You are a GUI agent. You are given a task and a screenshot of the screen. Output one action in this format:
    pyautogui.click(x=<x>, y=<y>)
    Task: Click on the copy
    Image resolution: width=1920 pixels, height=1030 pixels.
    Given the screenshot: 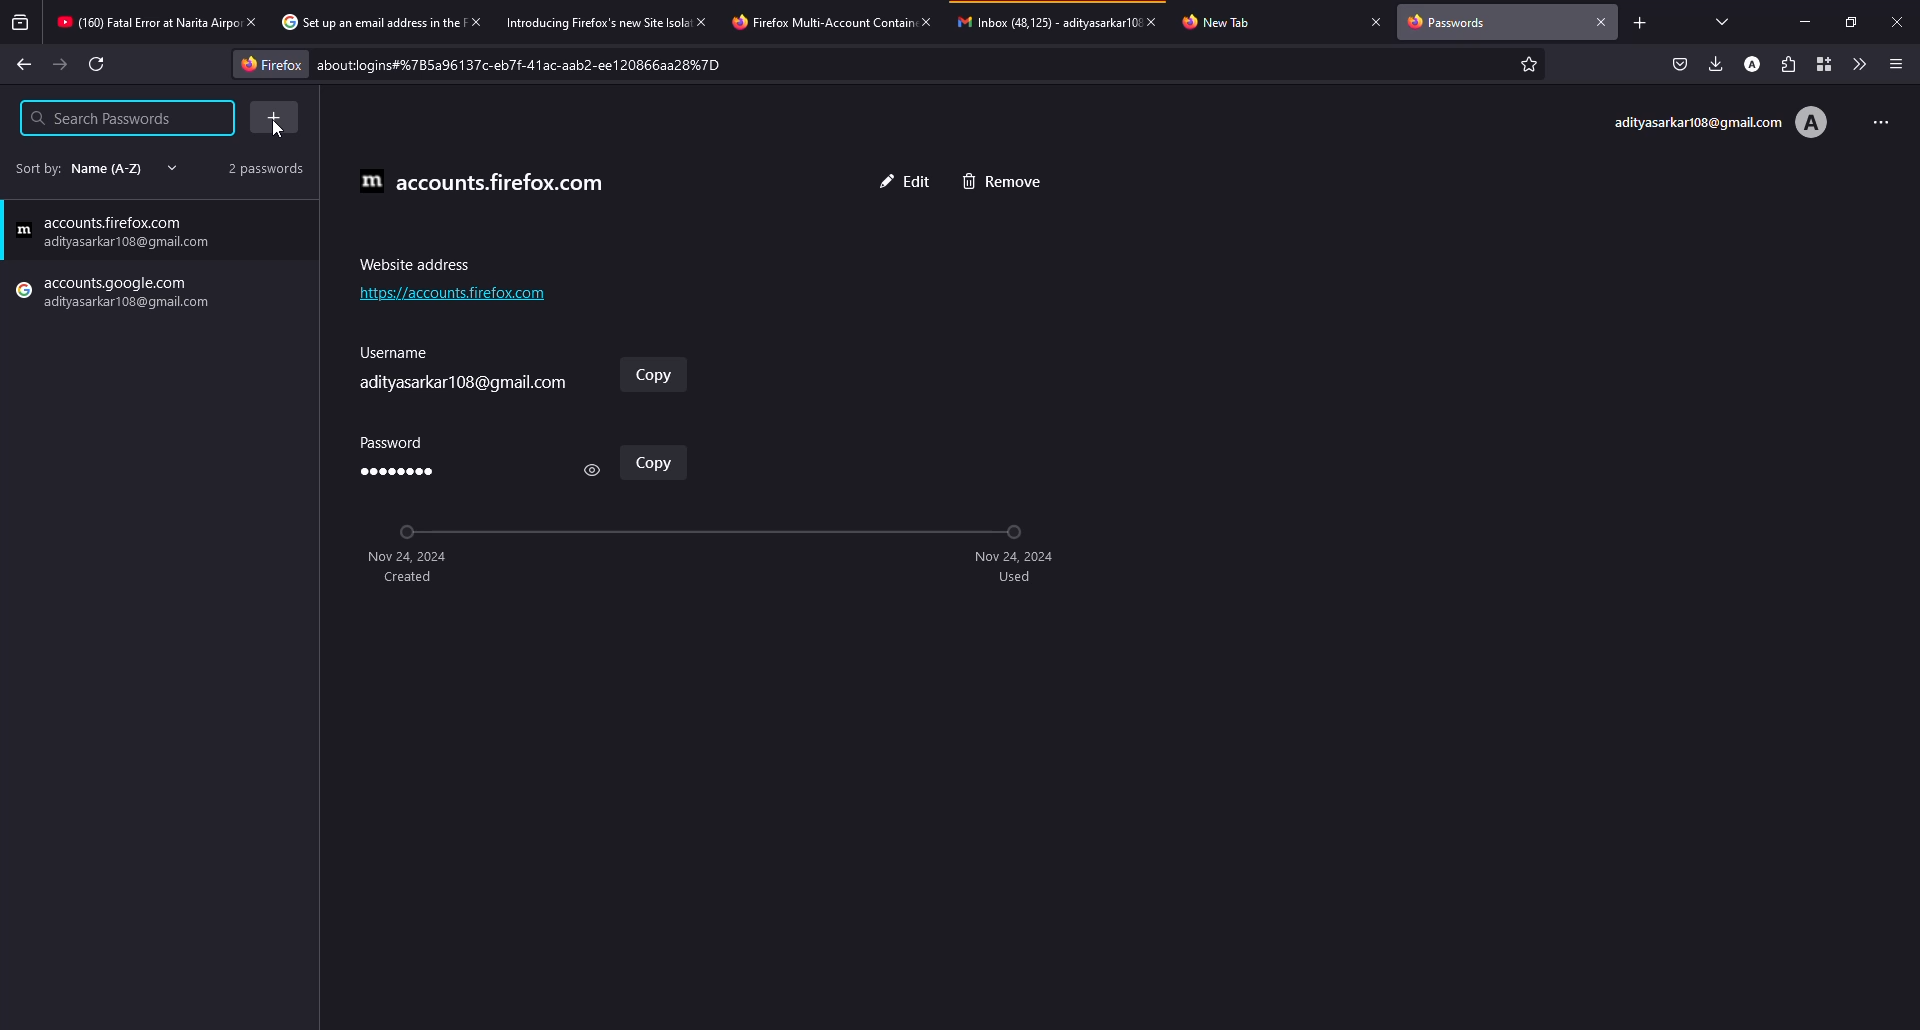 What is the action you would take?
    pyautogui.click(x=649, y=464)
    